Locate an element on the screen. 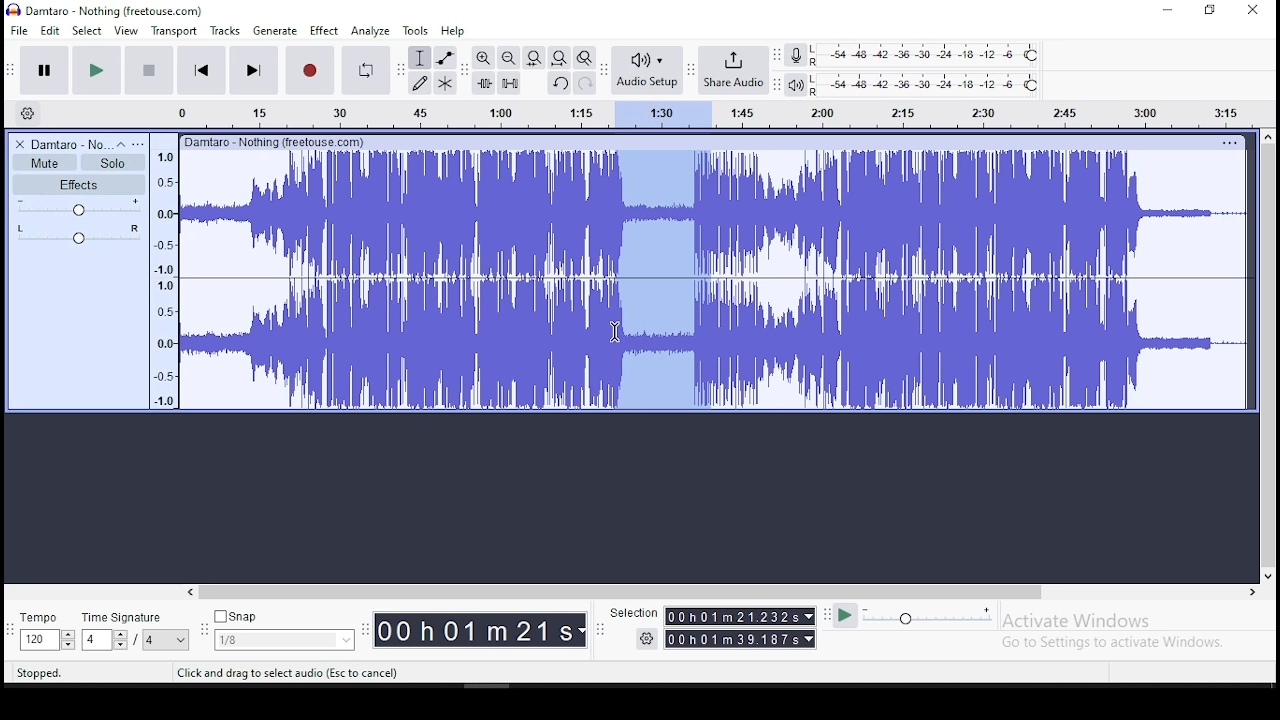   is located at coordinates (825, 615).